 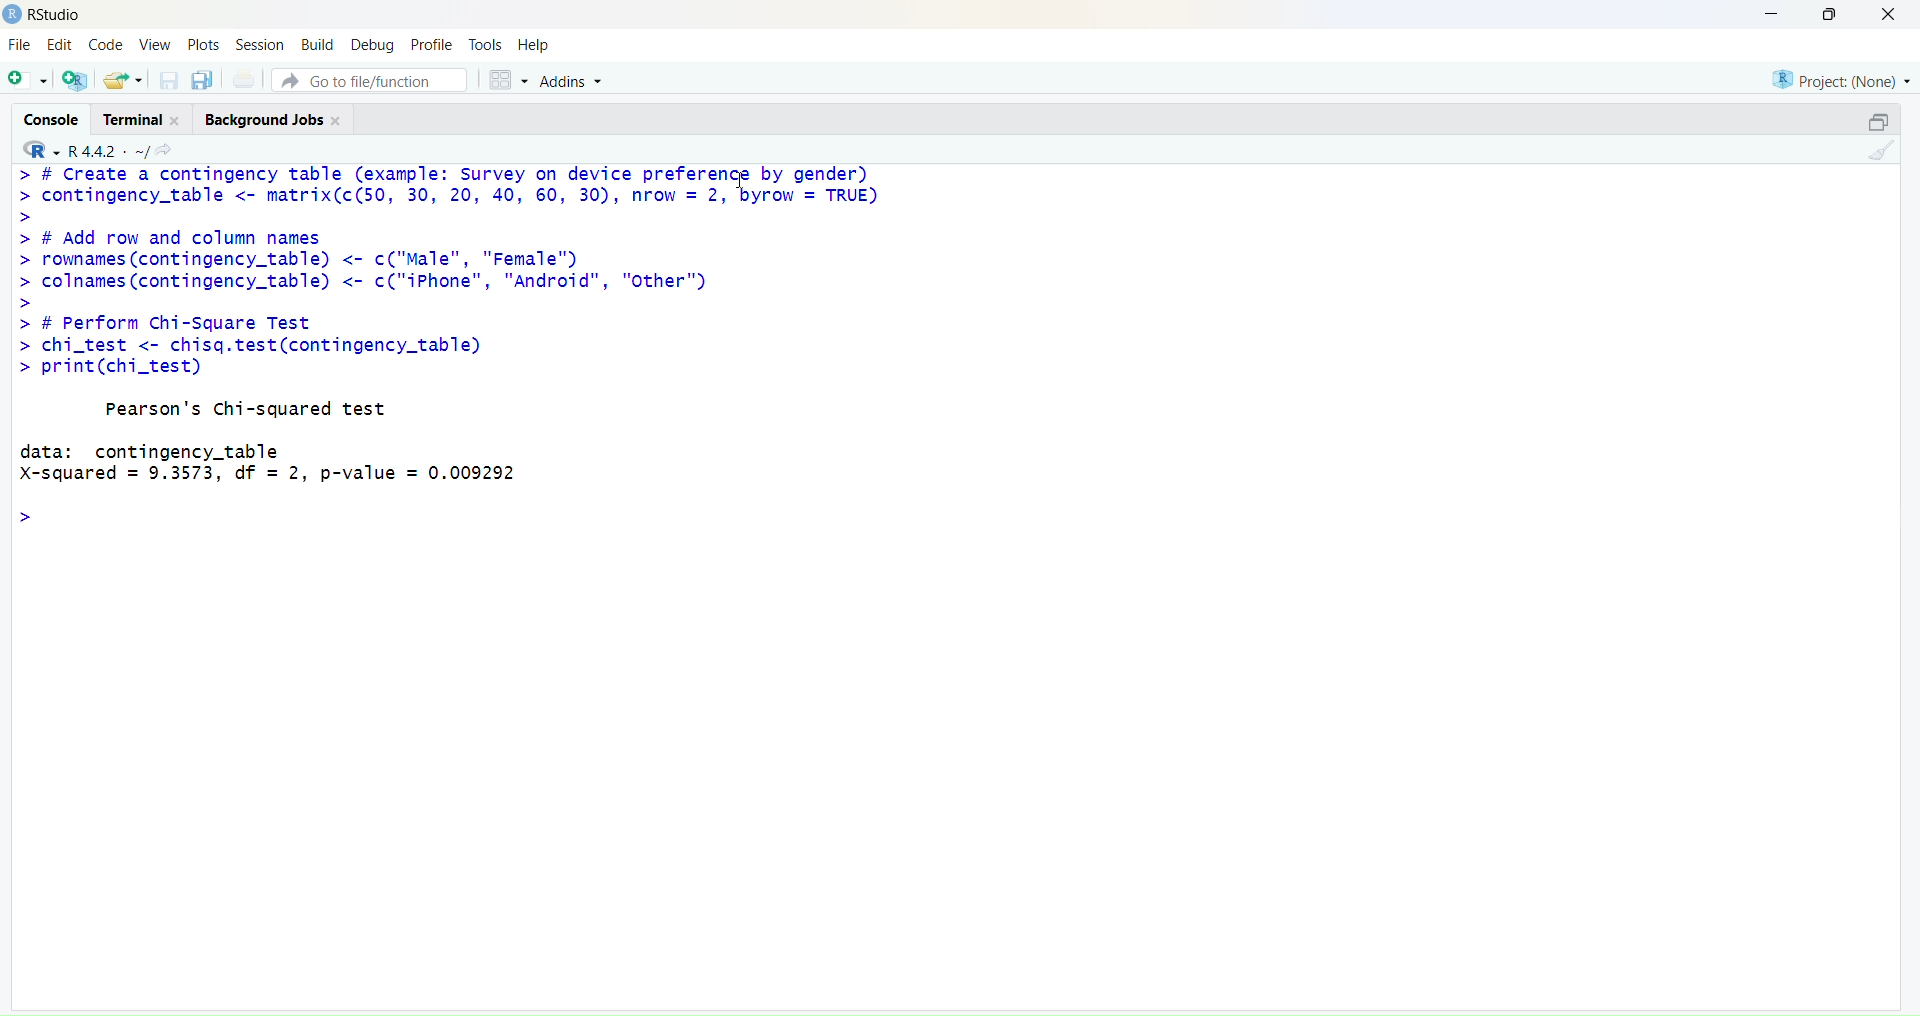 I want to click on console, so click(x=53, y=120).